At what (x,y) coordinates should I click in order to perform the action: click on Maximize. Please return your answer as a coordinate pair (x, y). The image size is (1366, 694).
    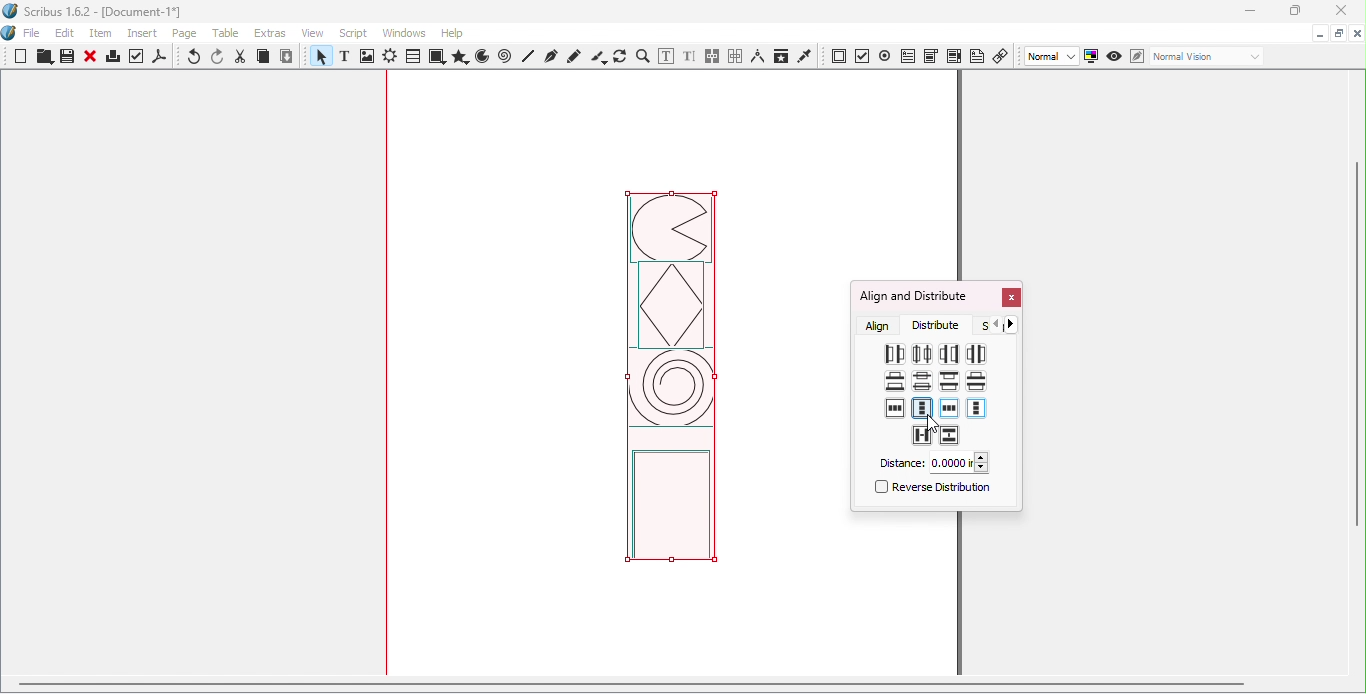
    Looking at the image, I should click on (1338, 32).